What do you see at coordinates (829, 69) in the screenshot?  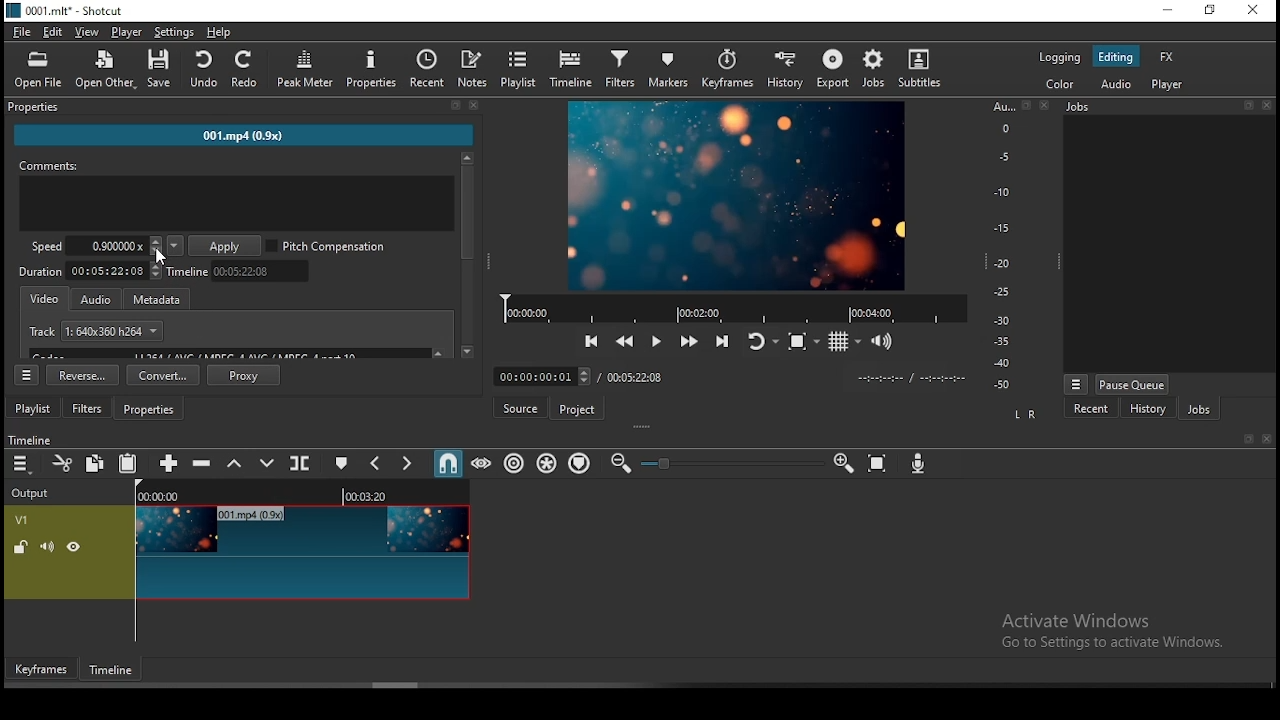 I see `export` at bounding box center [829, 69].